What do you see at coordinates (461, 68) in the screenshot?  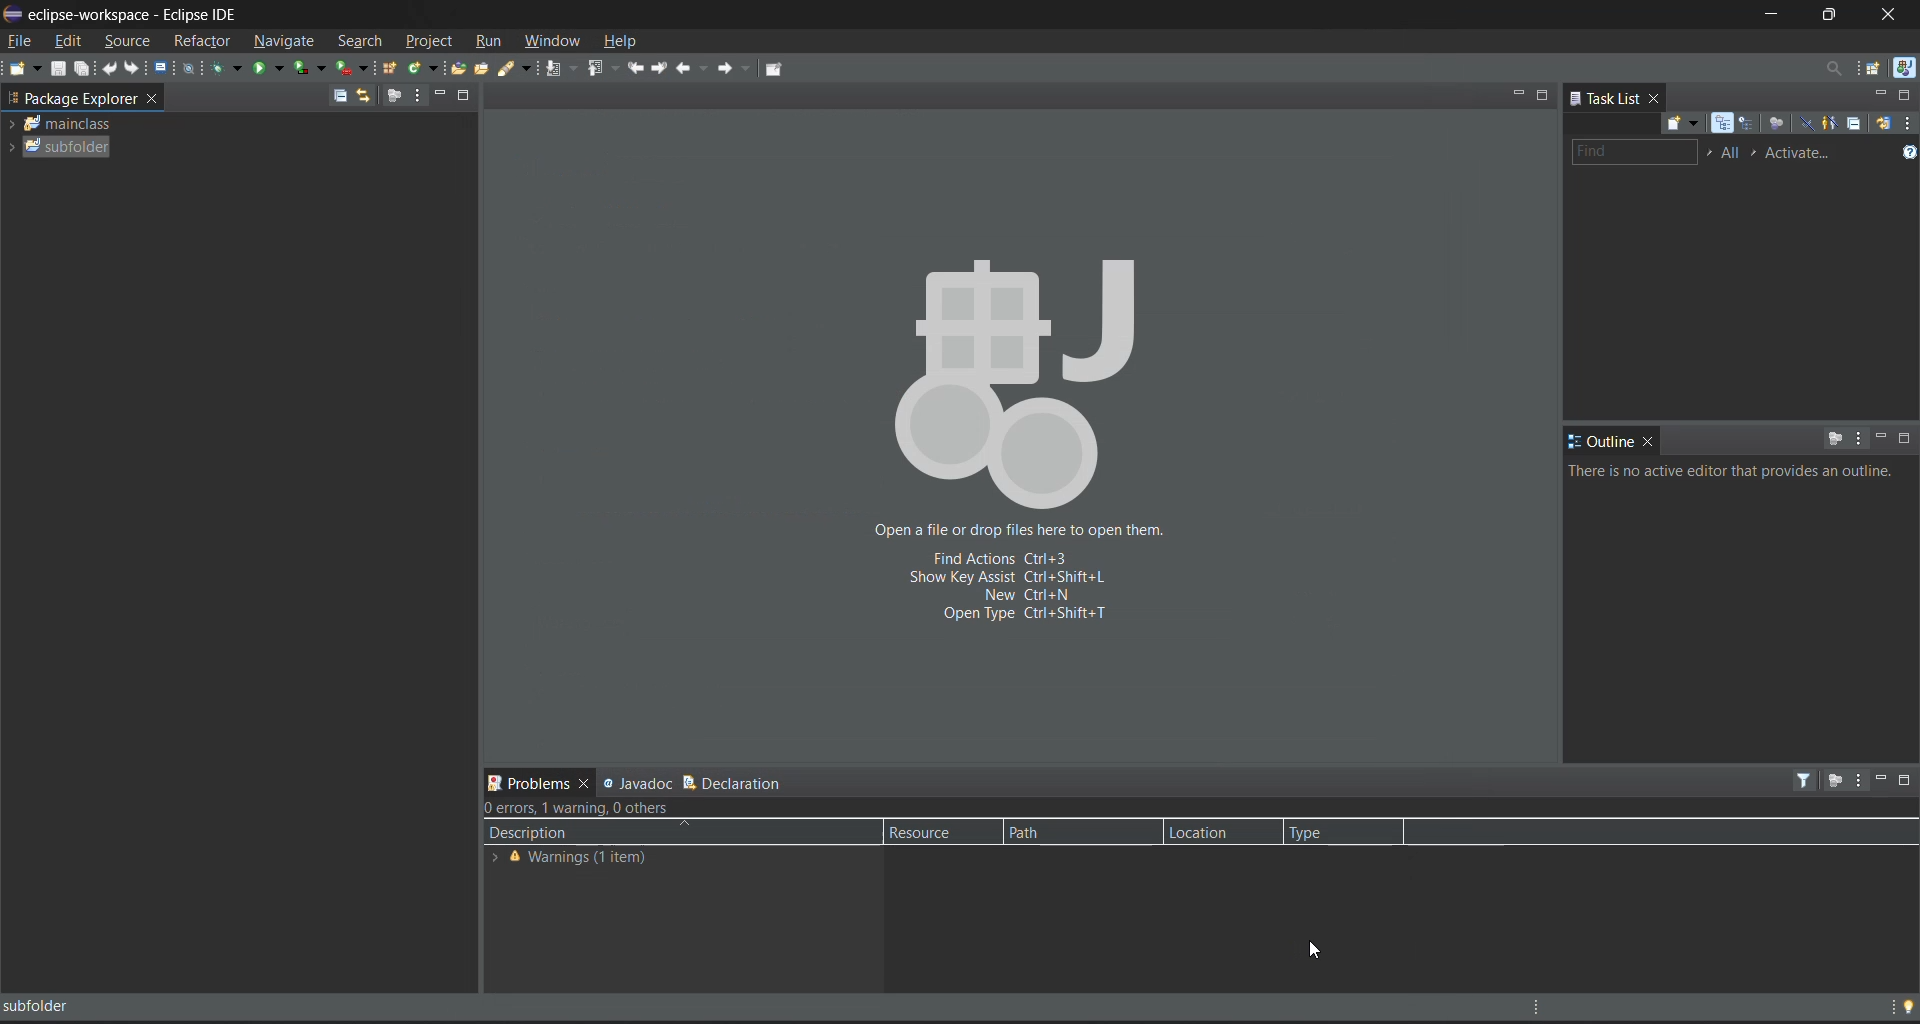 I see `open type` at bounding box center [461, 68].